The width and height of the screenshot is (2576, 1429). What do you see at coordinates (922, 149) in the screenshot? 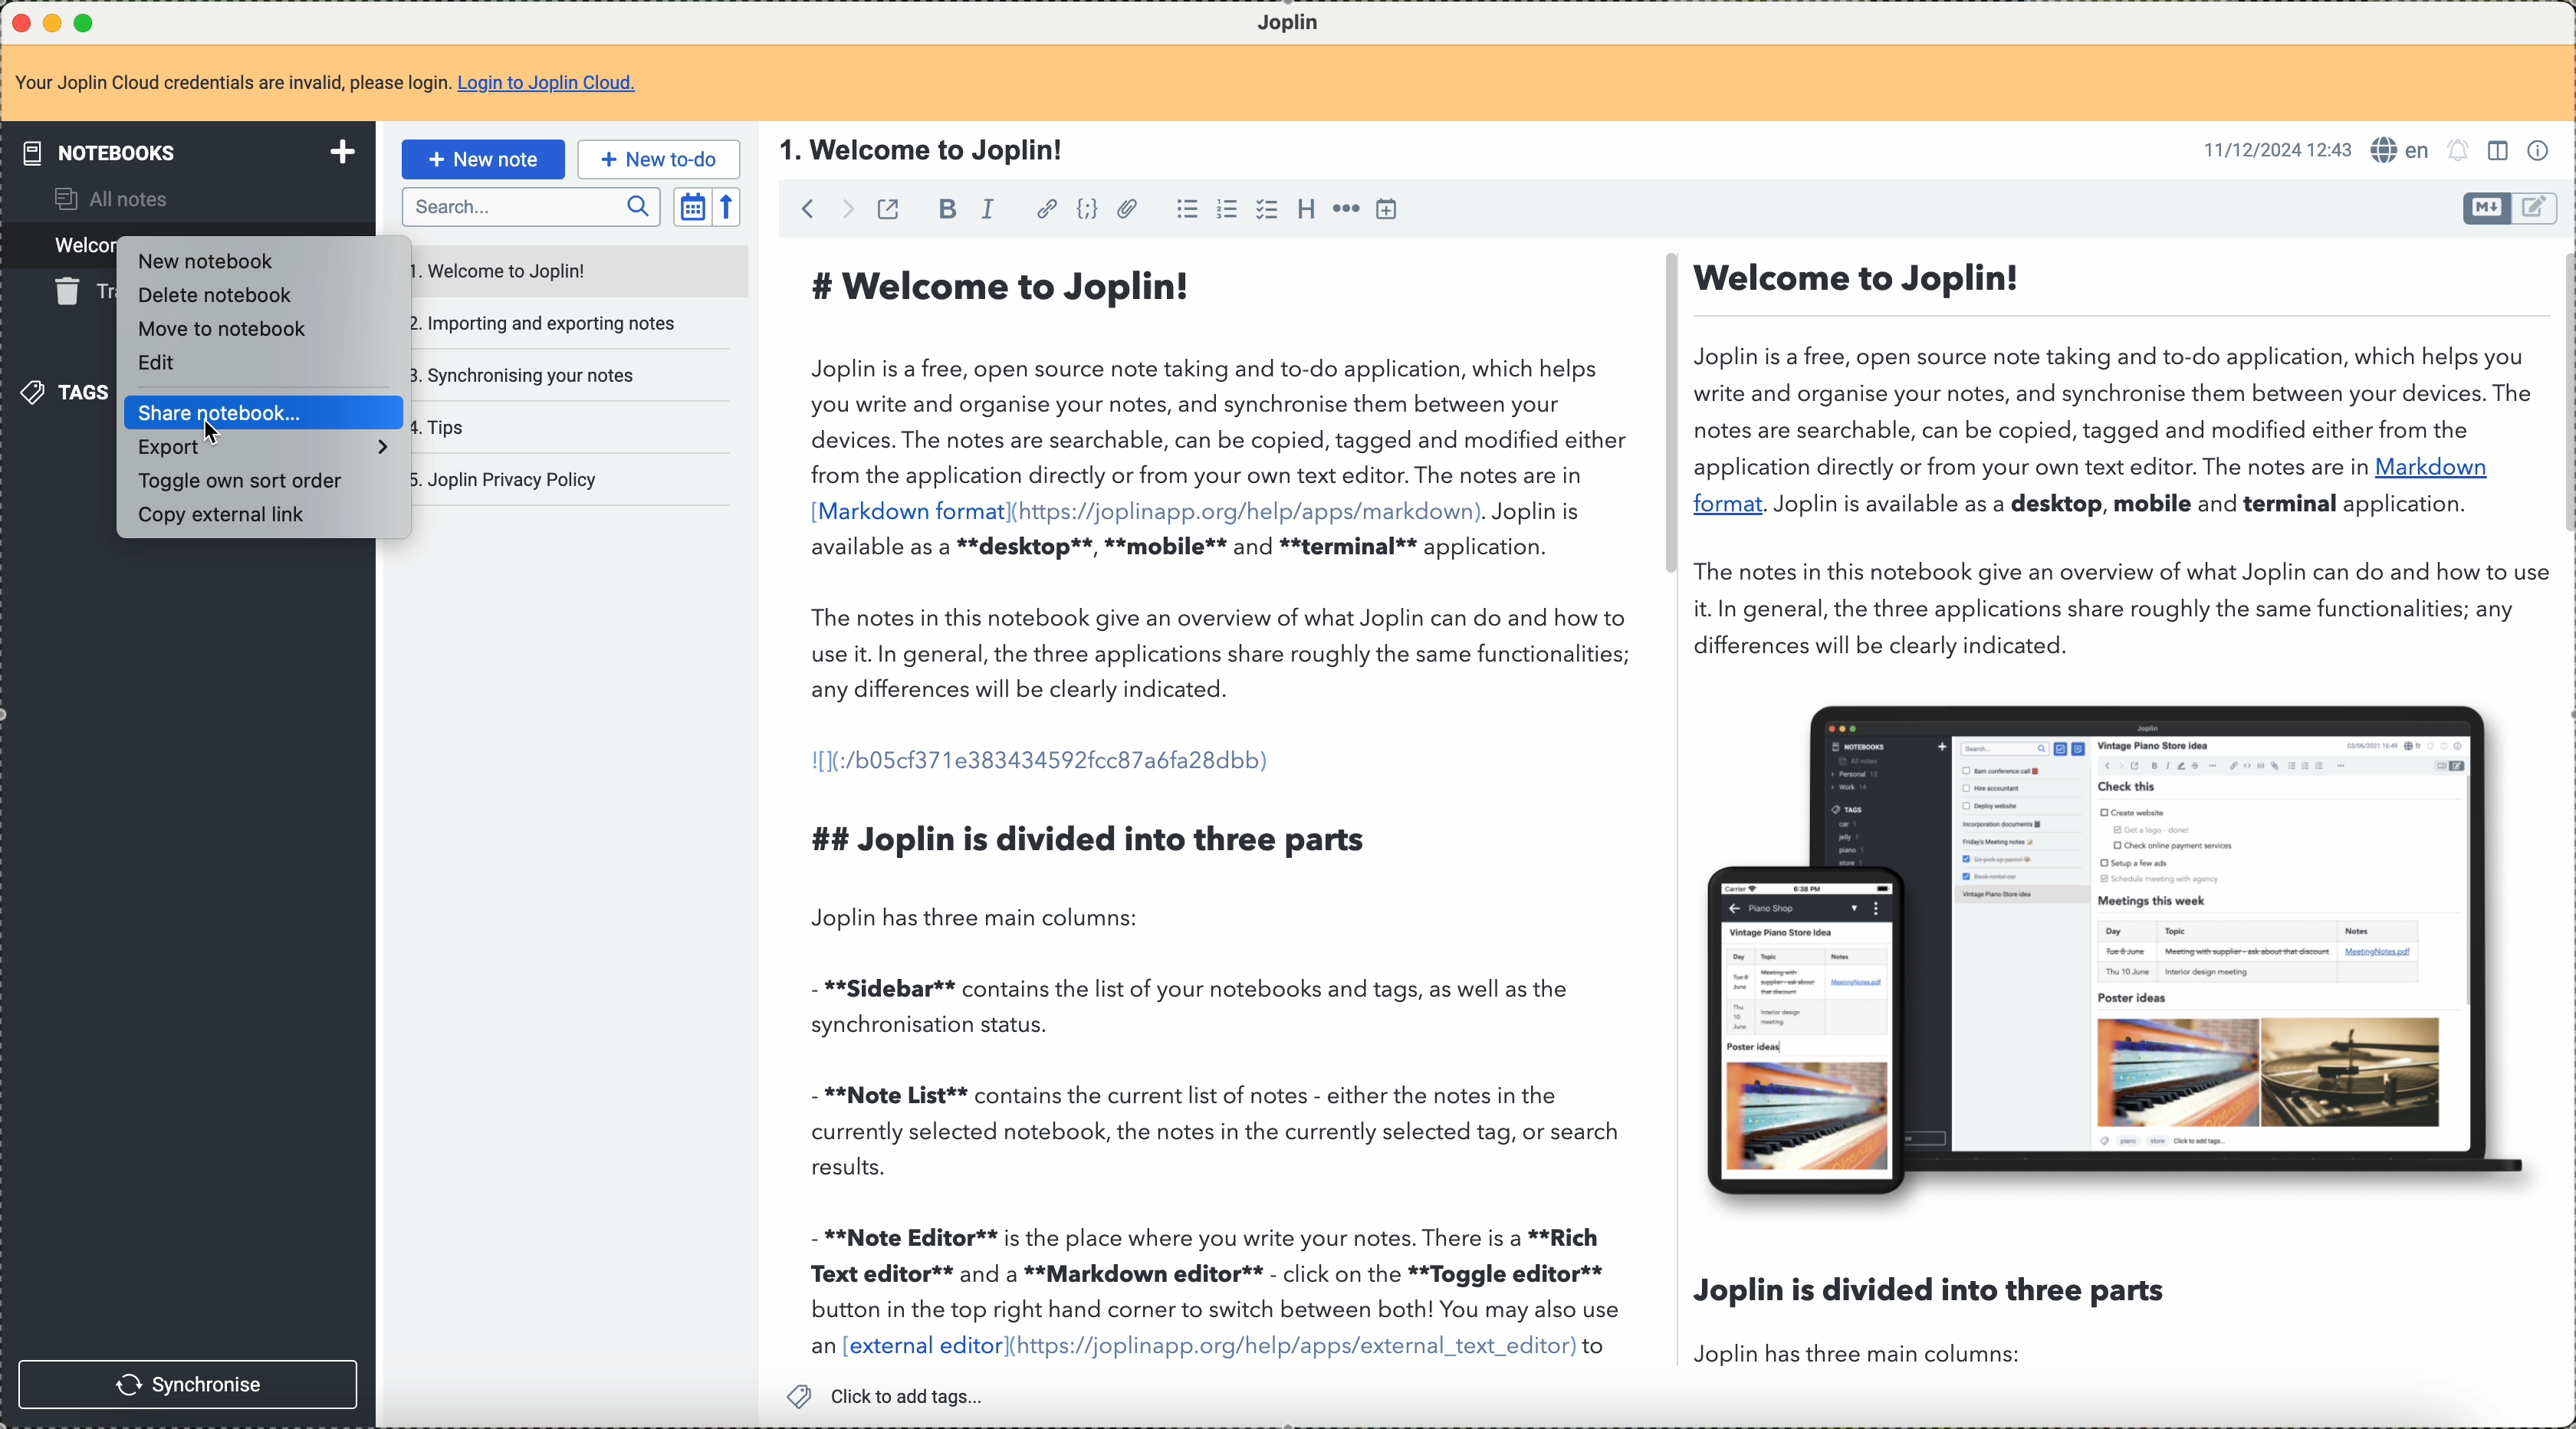
I see `1. Welcome to joplin!` at bounding box center [922, 149].